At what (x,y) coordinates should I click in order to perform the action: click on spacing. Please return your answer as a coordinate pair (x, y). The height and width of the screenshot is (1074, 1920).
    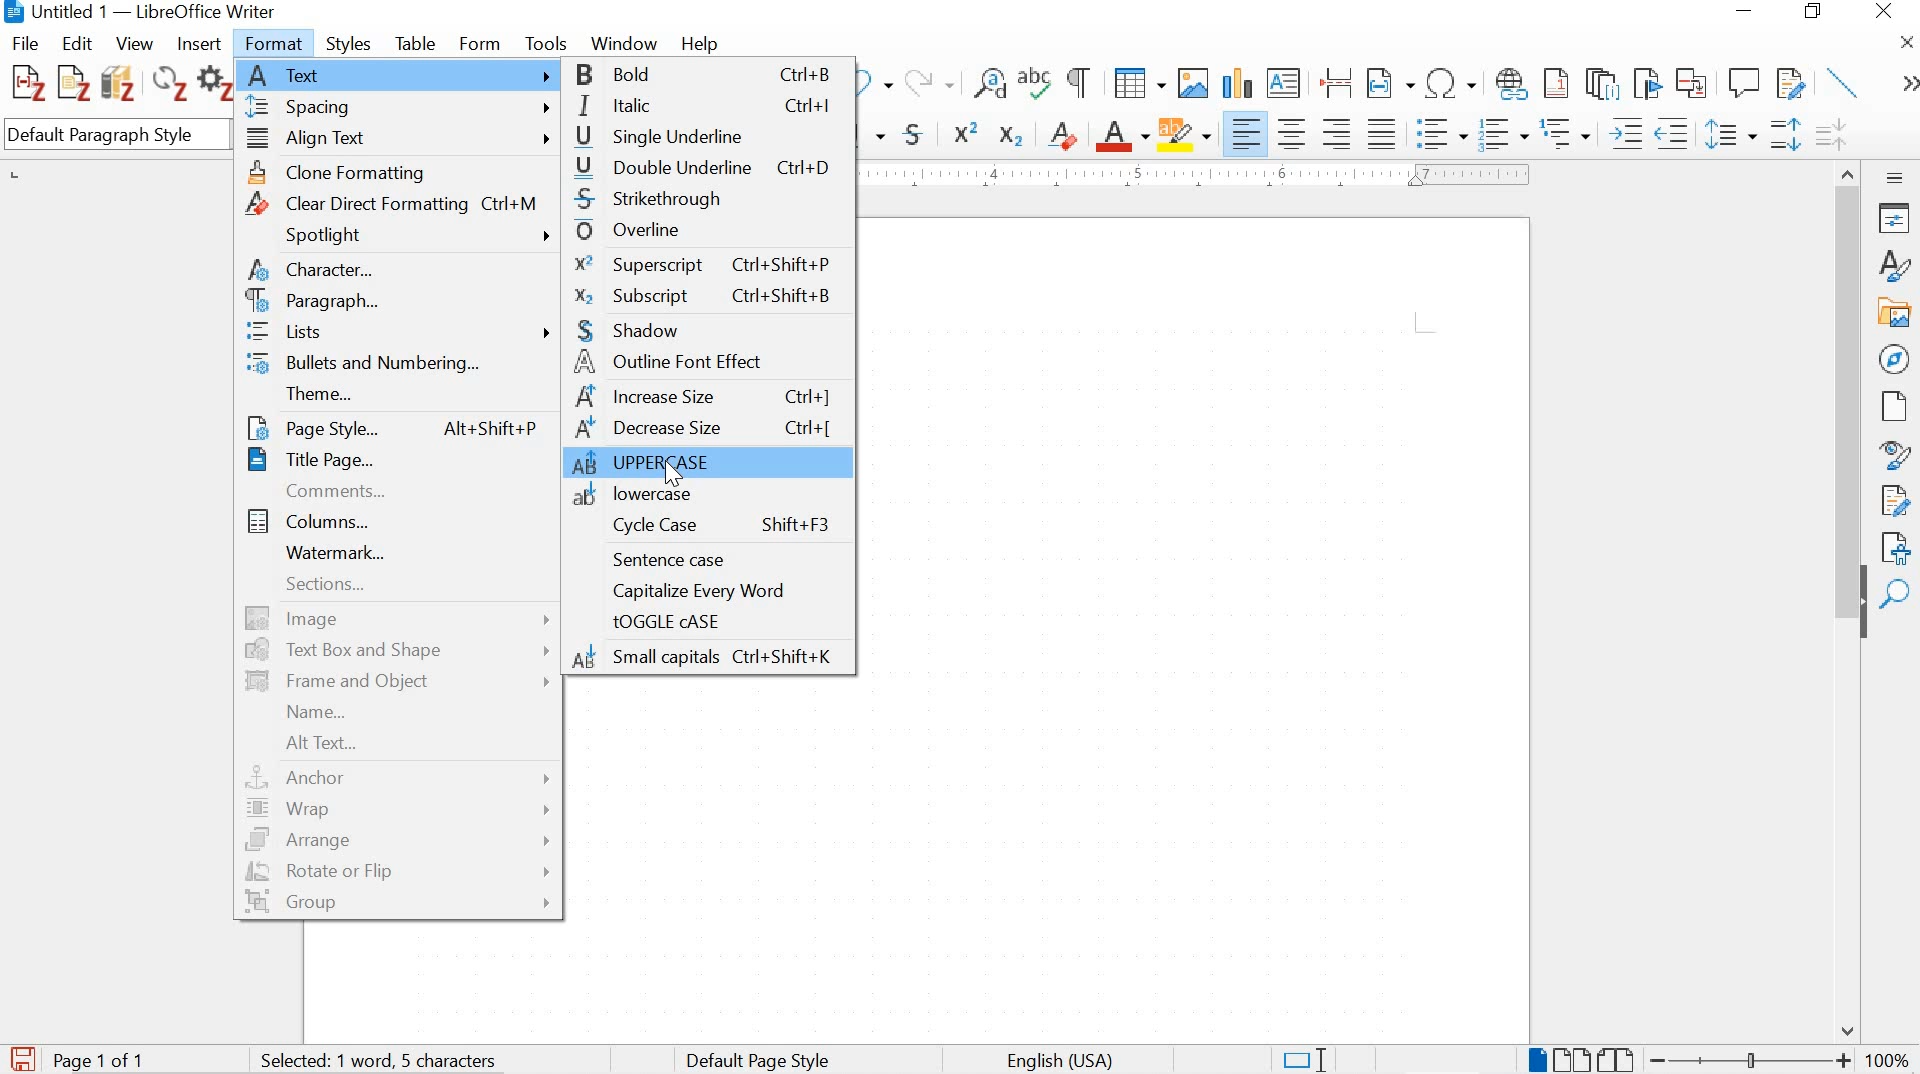
    Looking at the image, I should click on (400, 108).